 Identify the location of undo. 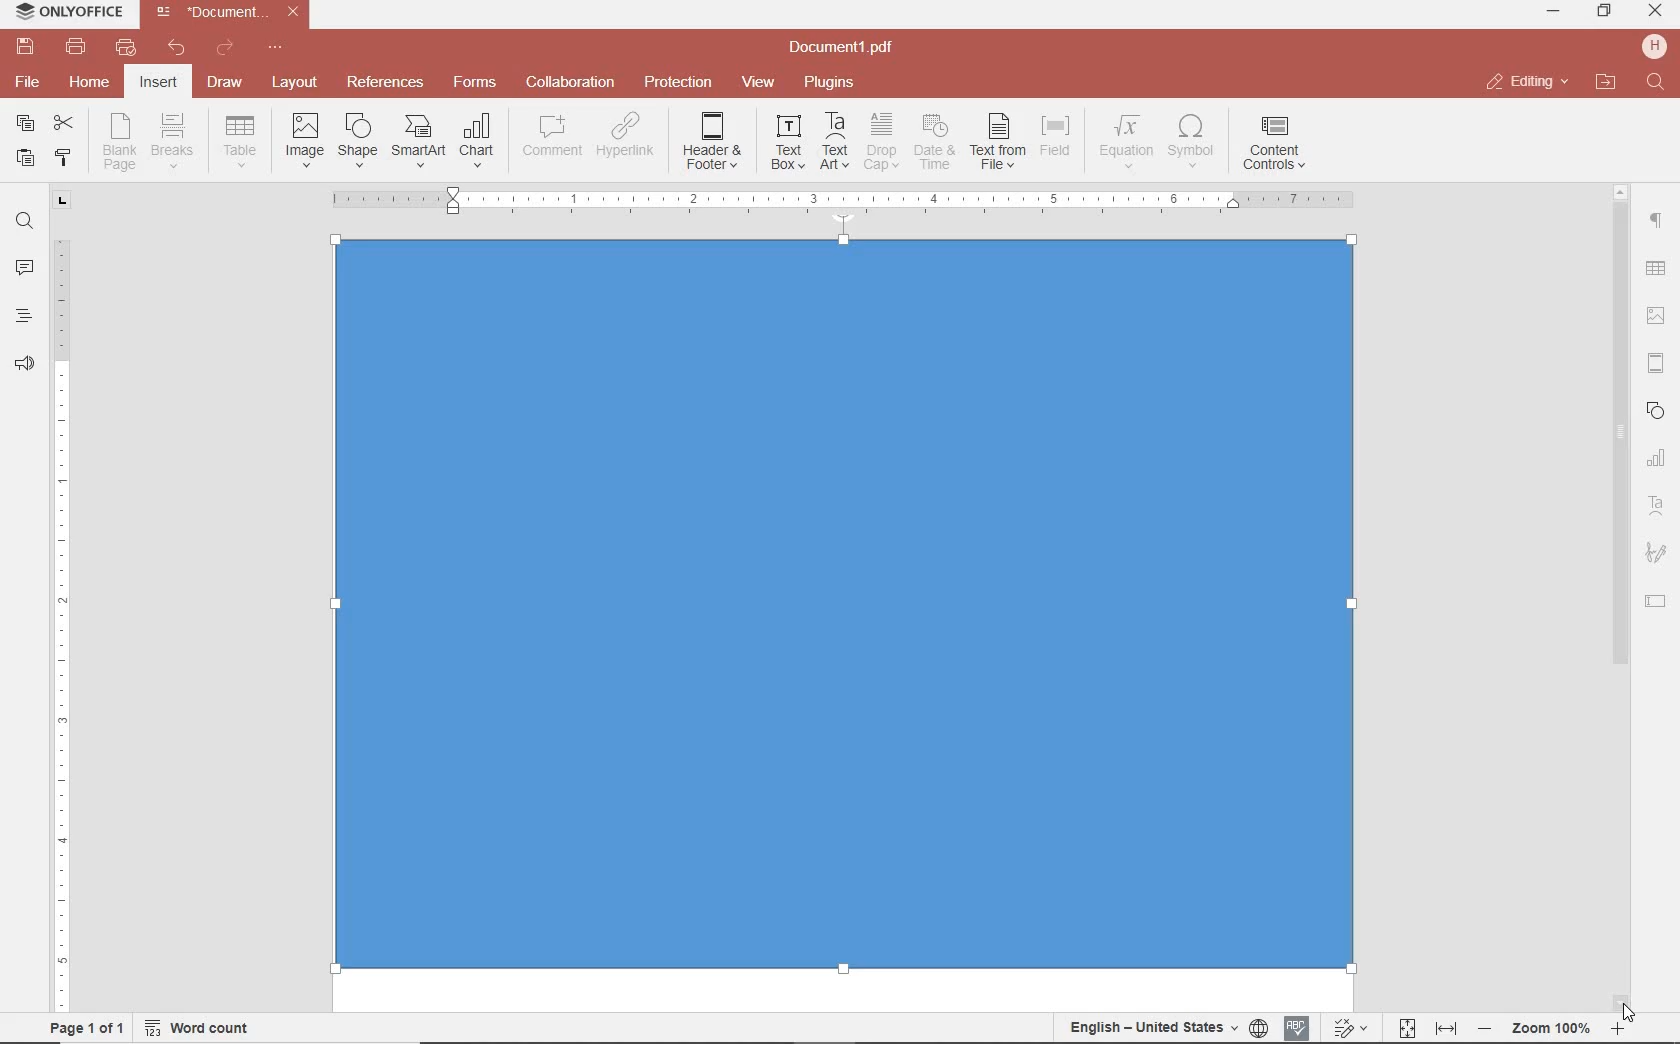
(177, 48).